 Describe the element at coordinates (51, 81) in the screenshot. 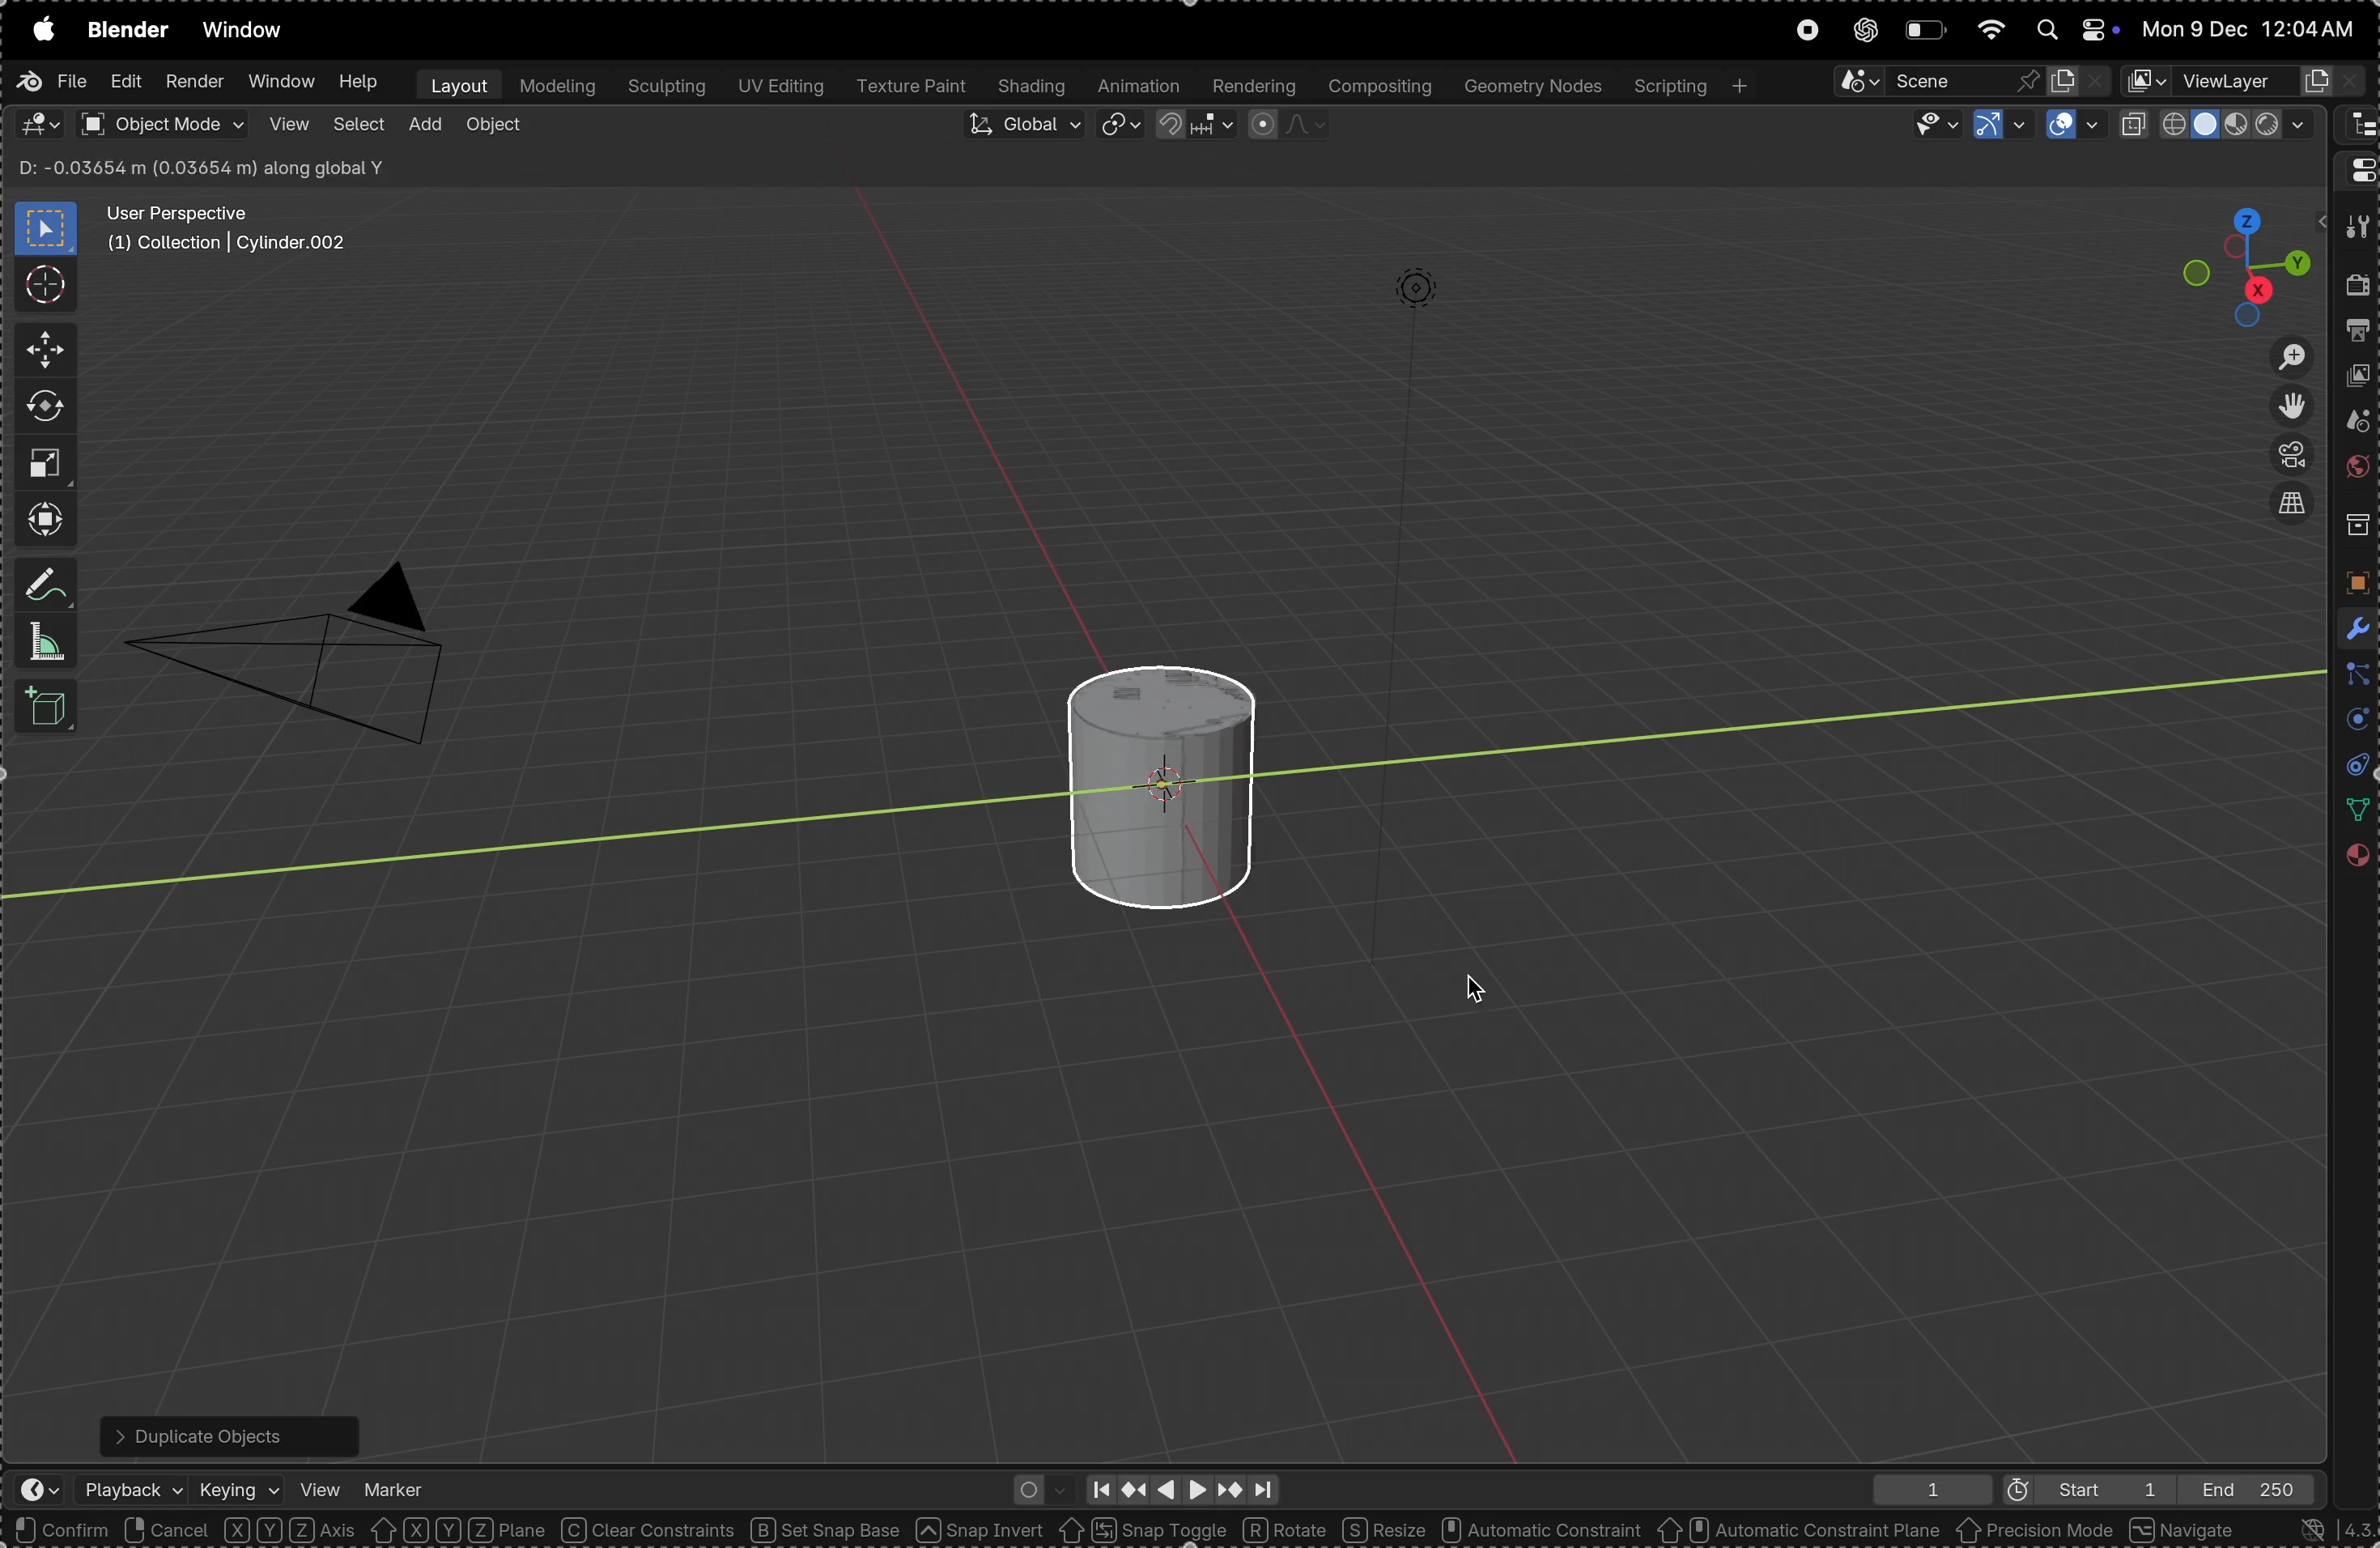

I see `file` at that location.